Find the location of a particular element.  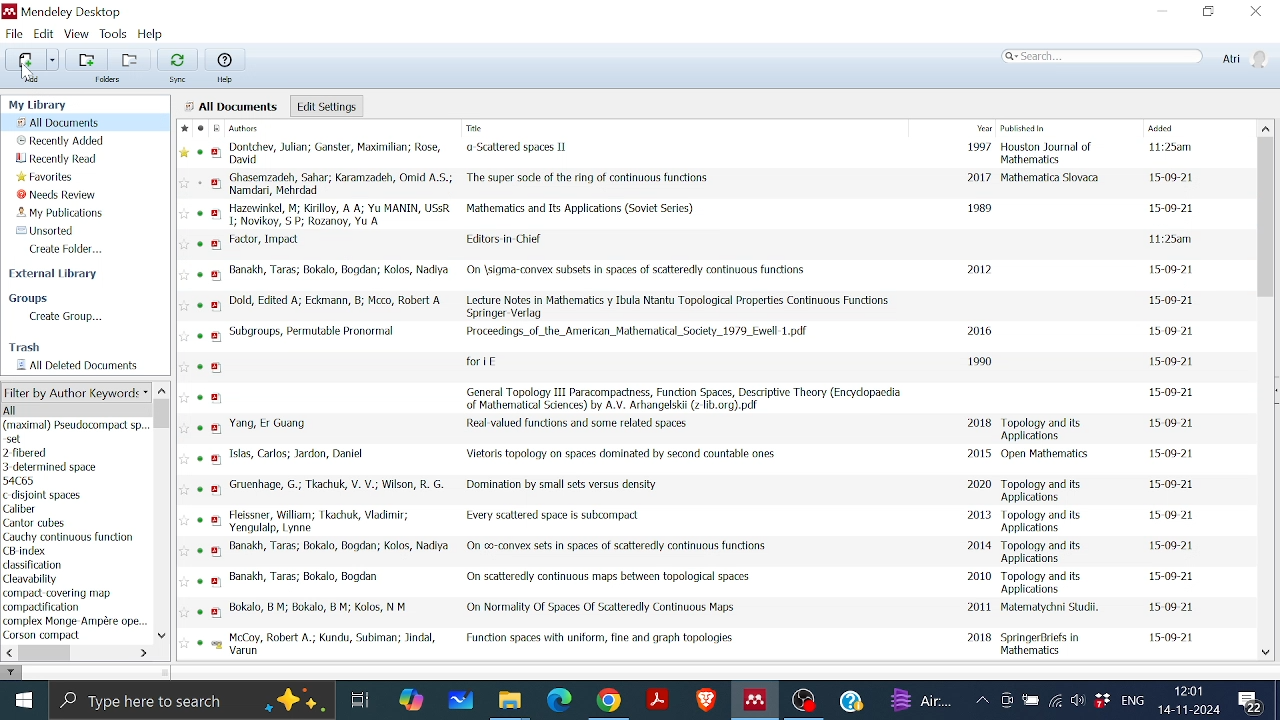

2020 is located at coordinates (979, 486).